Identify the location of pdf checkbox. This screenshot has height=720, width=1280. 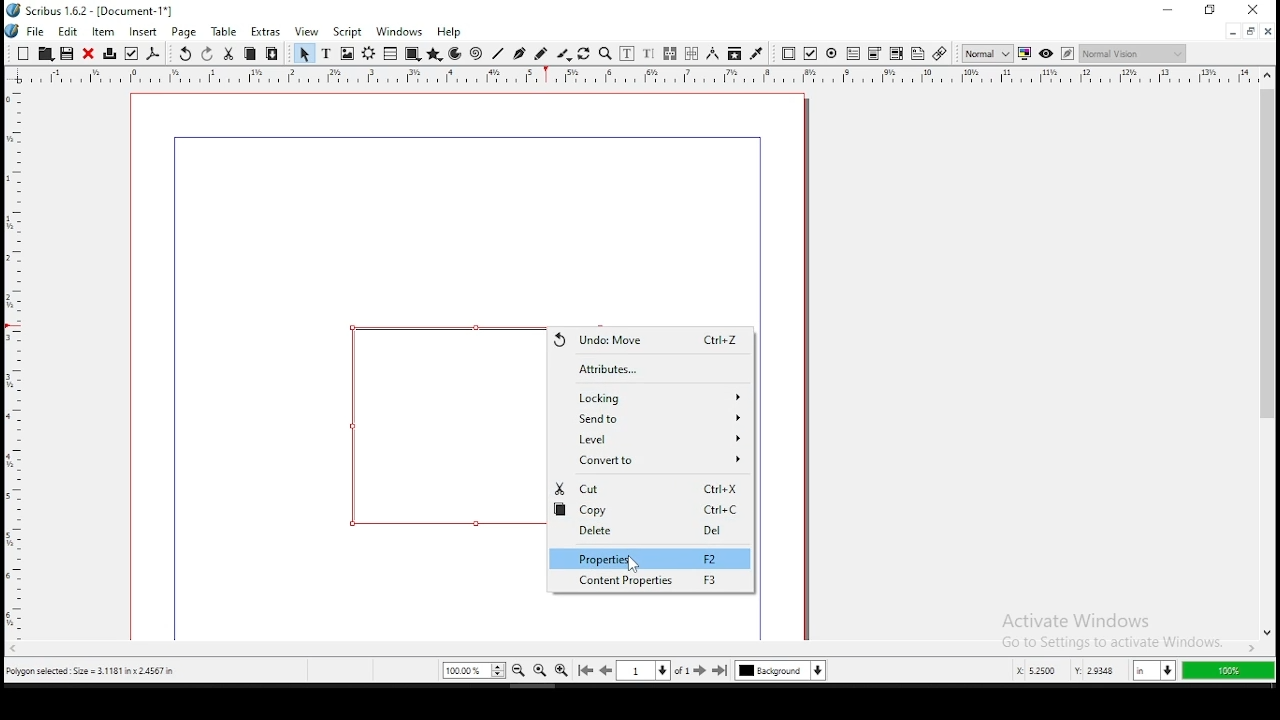
(810, 54).